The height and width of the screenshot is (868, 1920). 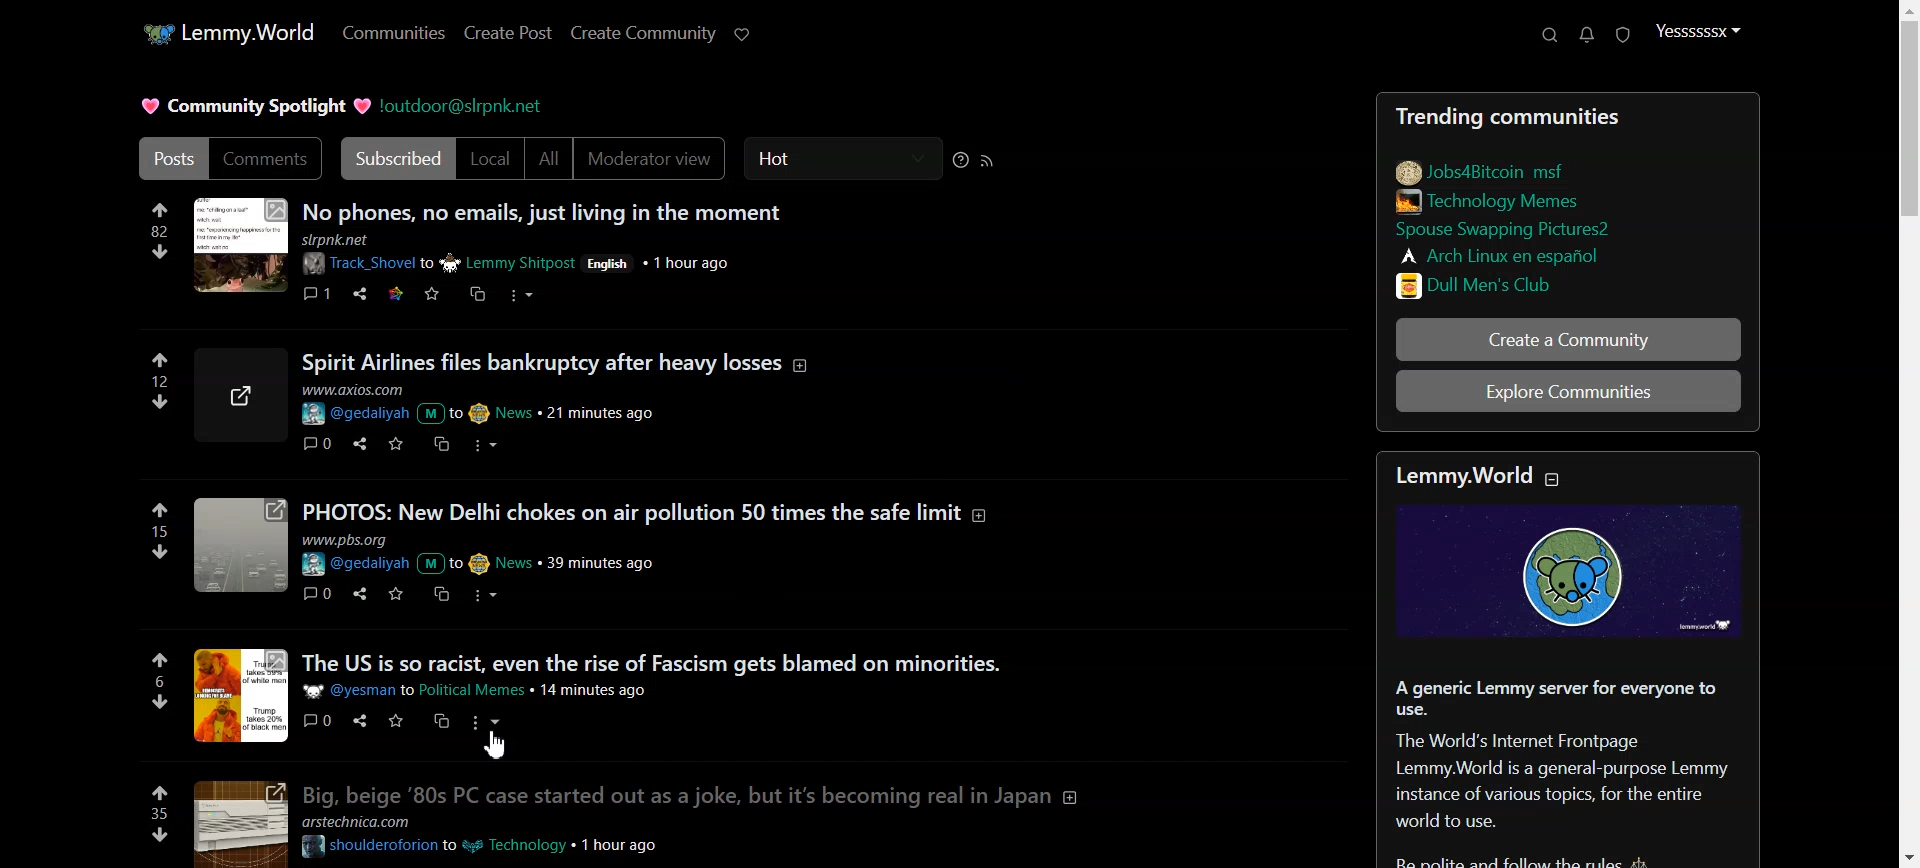 What do you see at coordinates (702, 794) in the screenshot?
I see `post` at bounding box center [702, 794].